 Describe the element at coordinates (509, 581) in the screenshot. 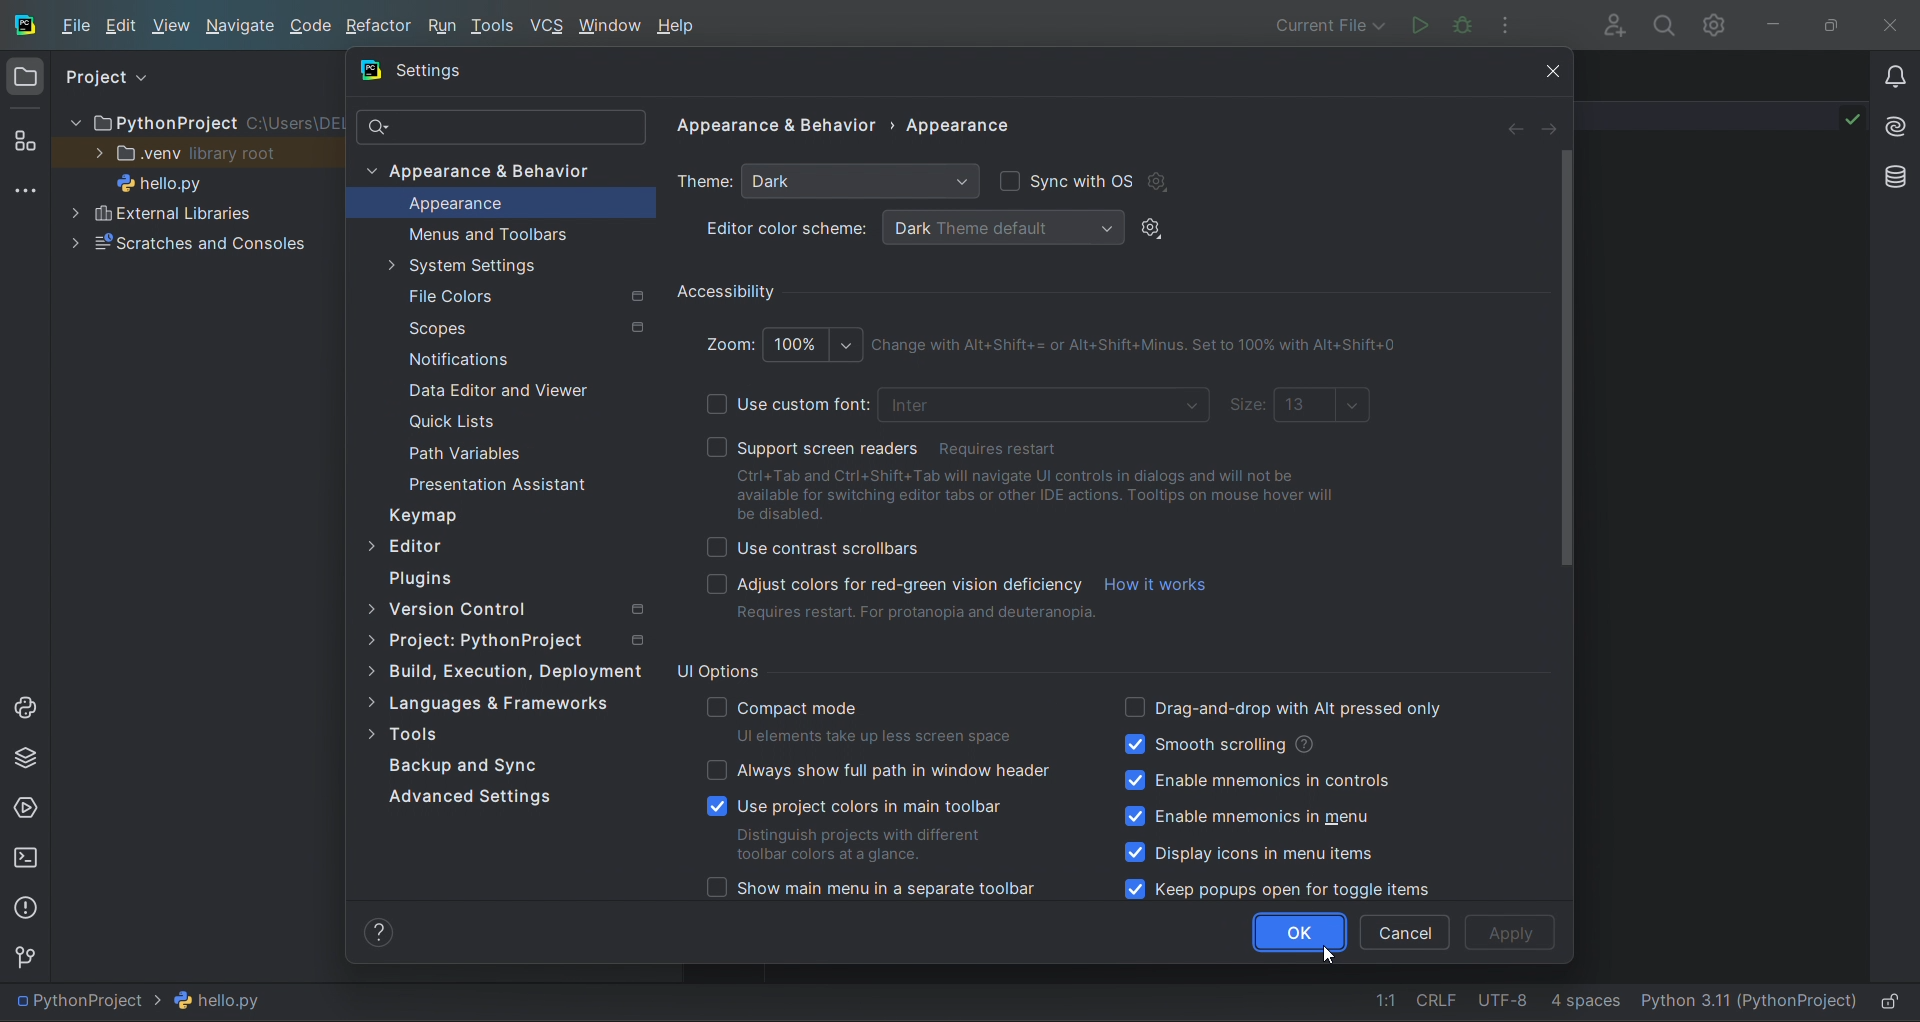

I see `plugins option` at that location.